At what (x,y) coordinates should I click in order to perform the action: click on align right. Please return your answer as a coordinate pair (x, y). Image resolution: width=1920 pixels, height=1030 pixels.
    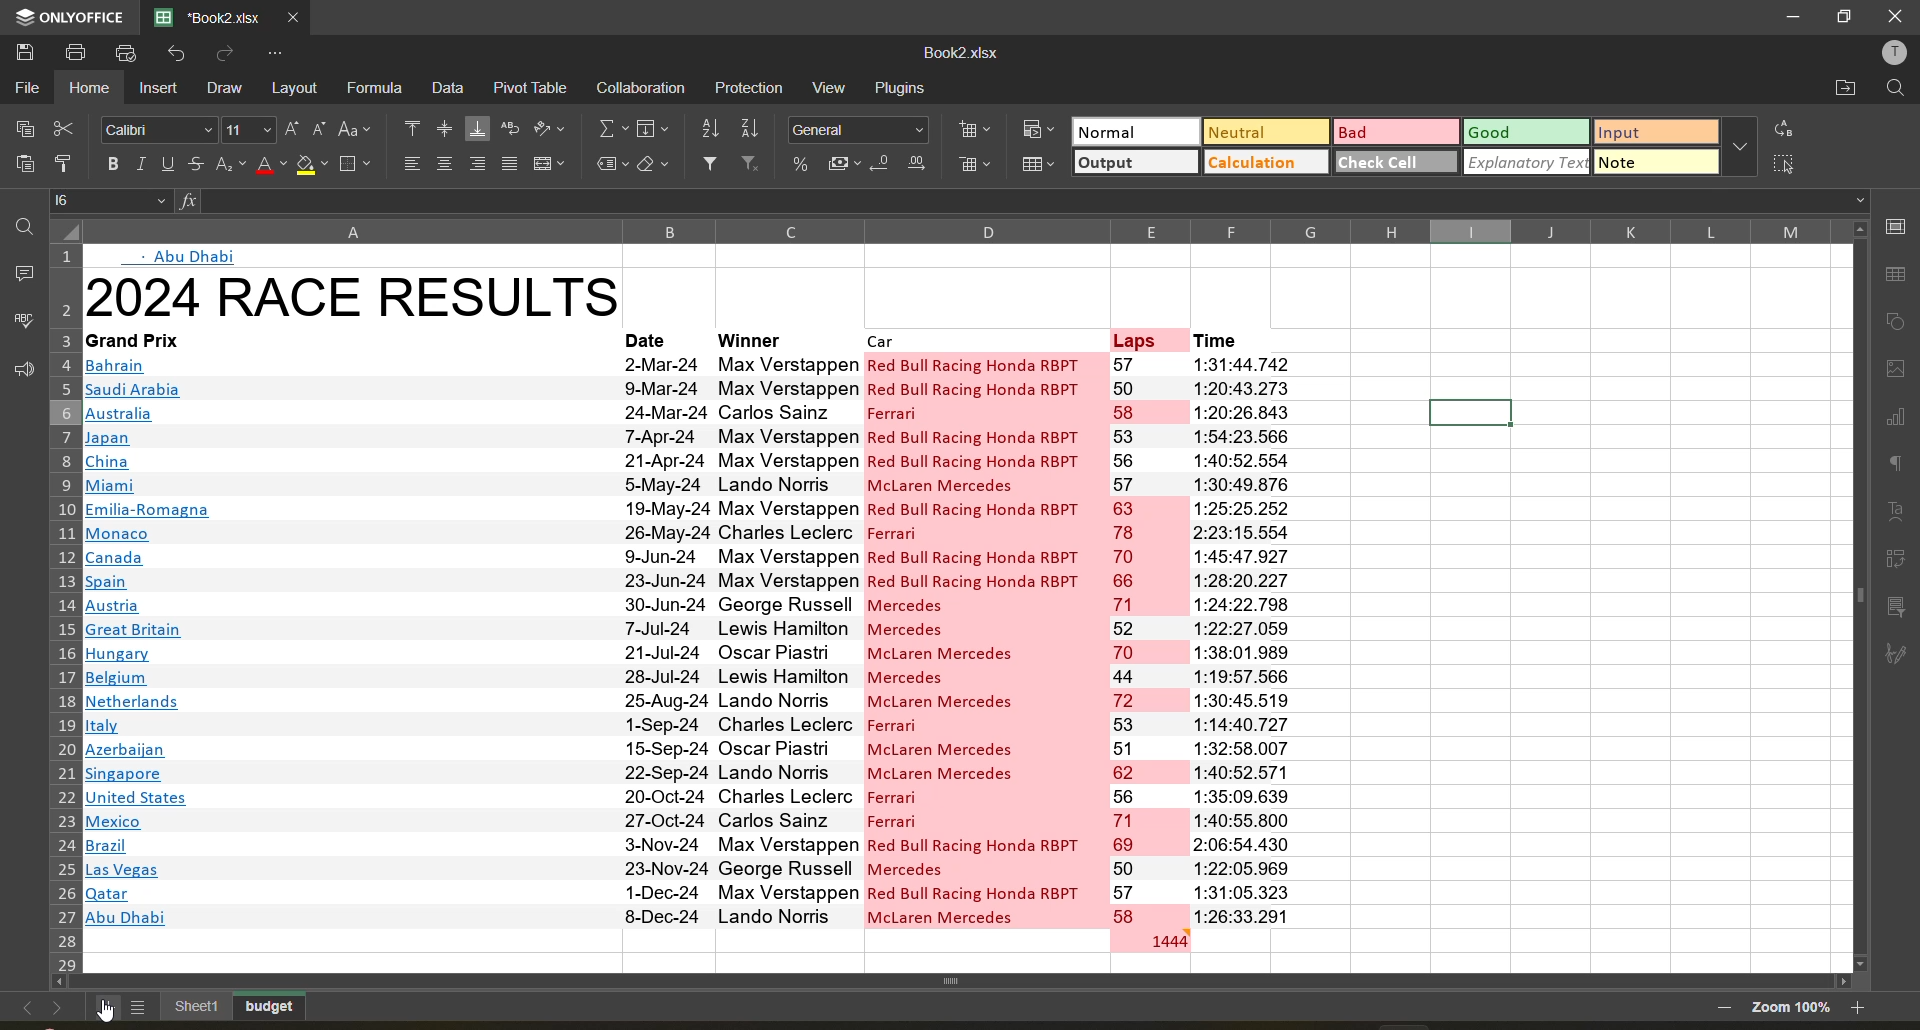
    Looking at the image, I should click on (479, 163).